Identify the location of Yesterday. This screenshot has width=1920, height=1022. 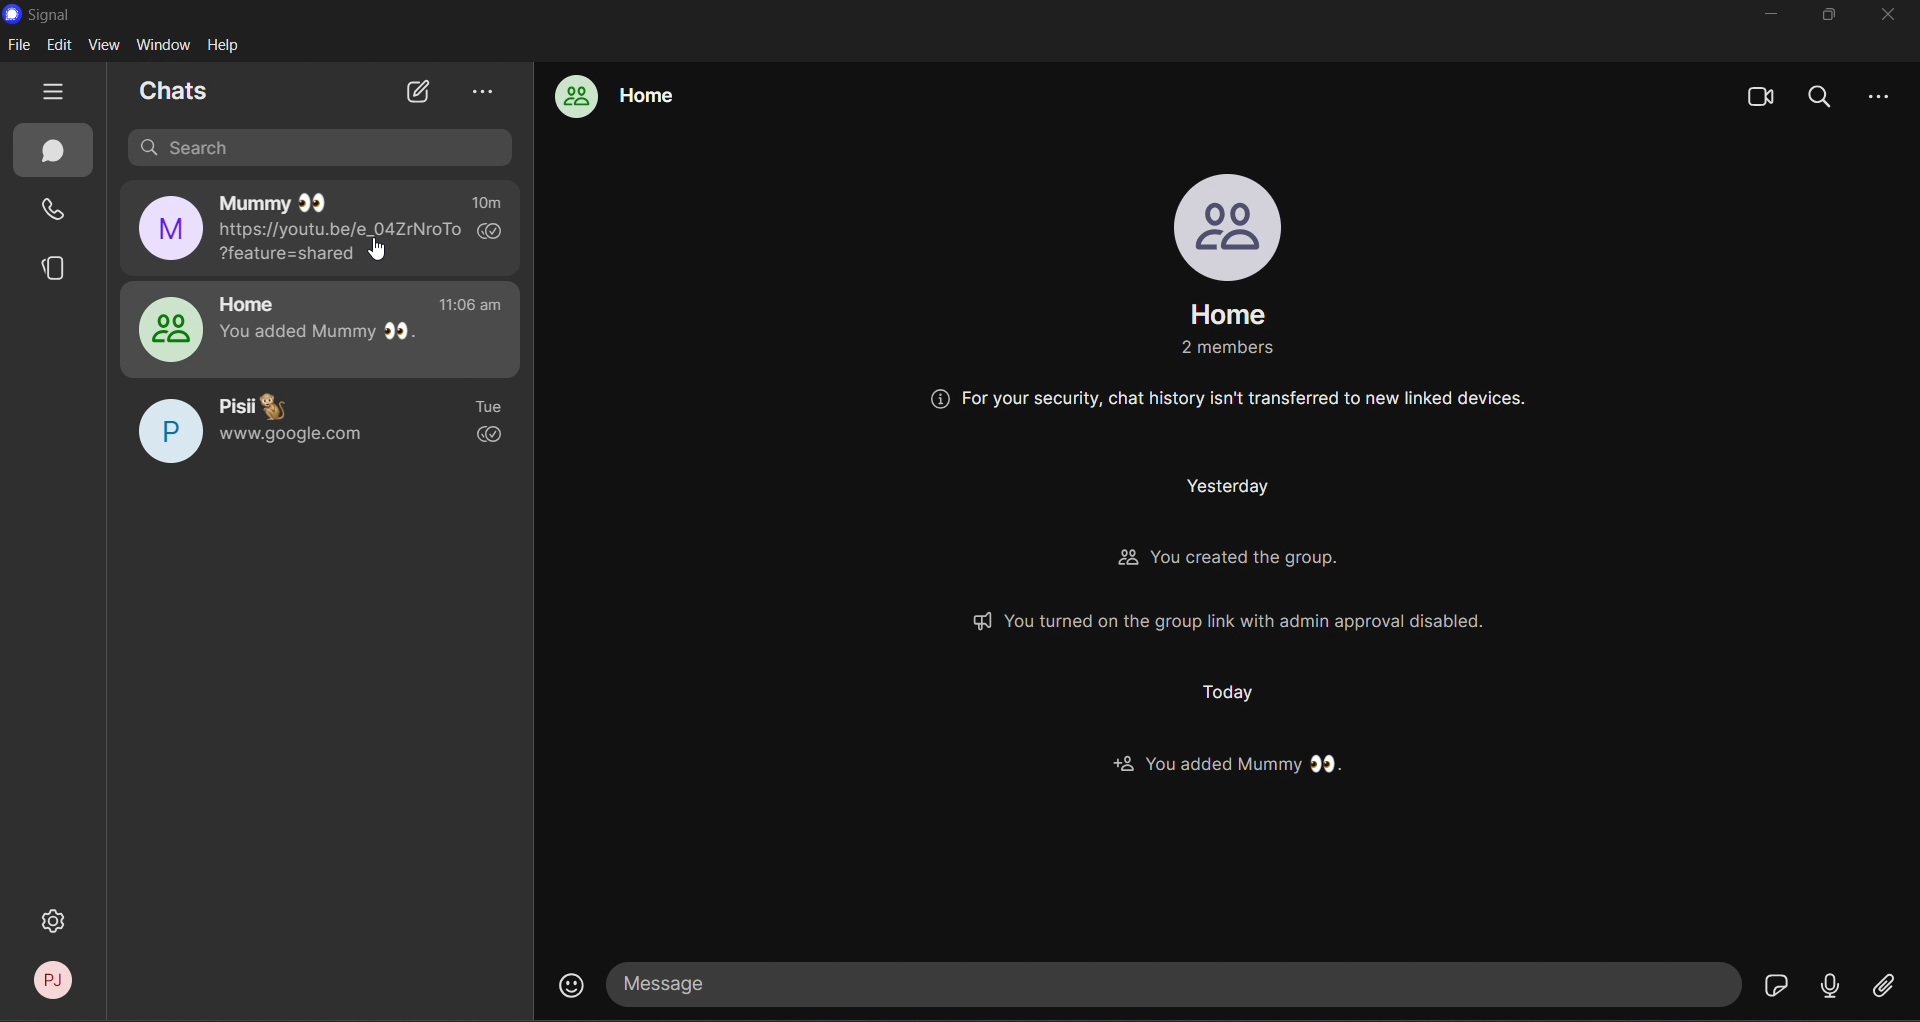
(1222, 488).